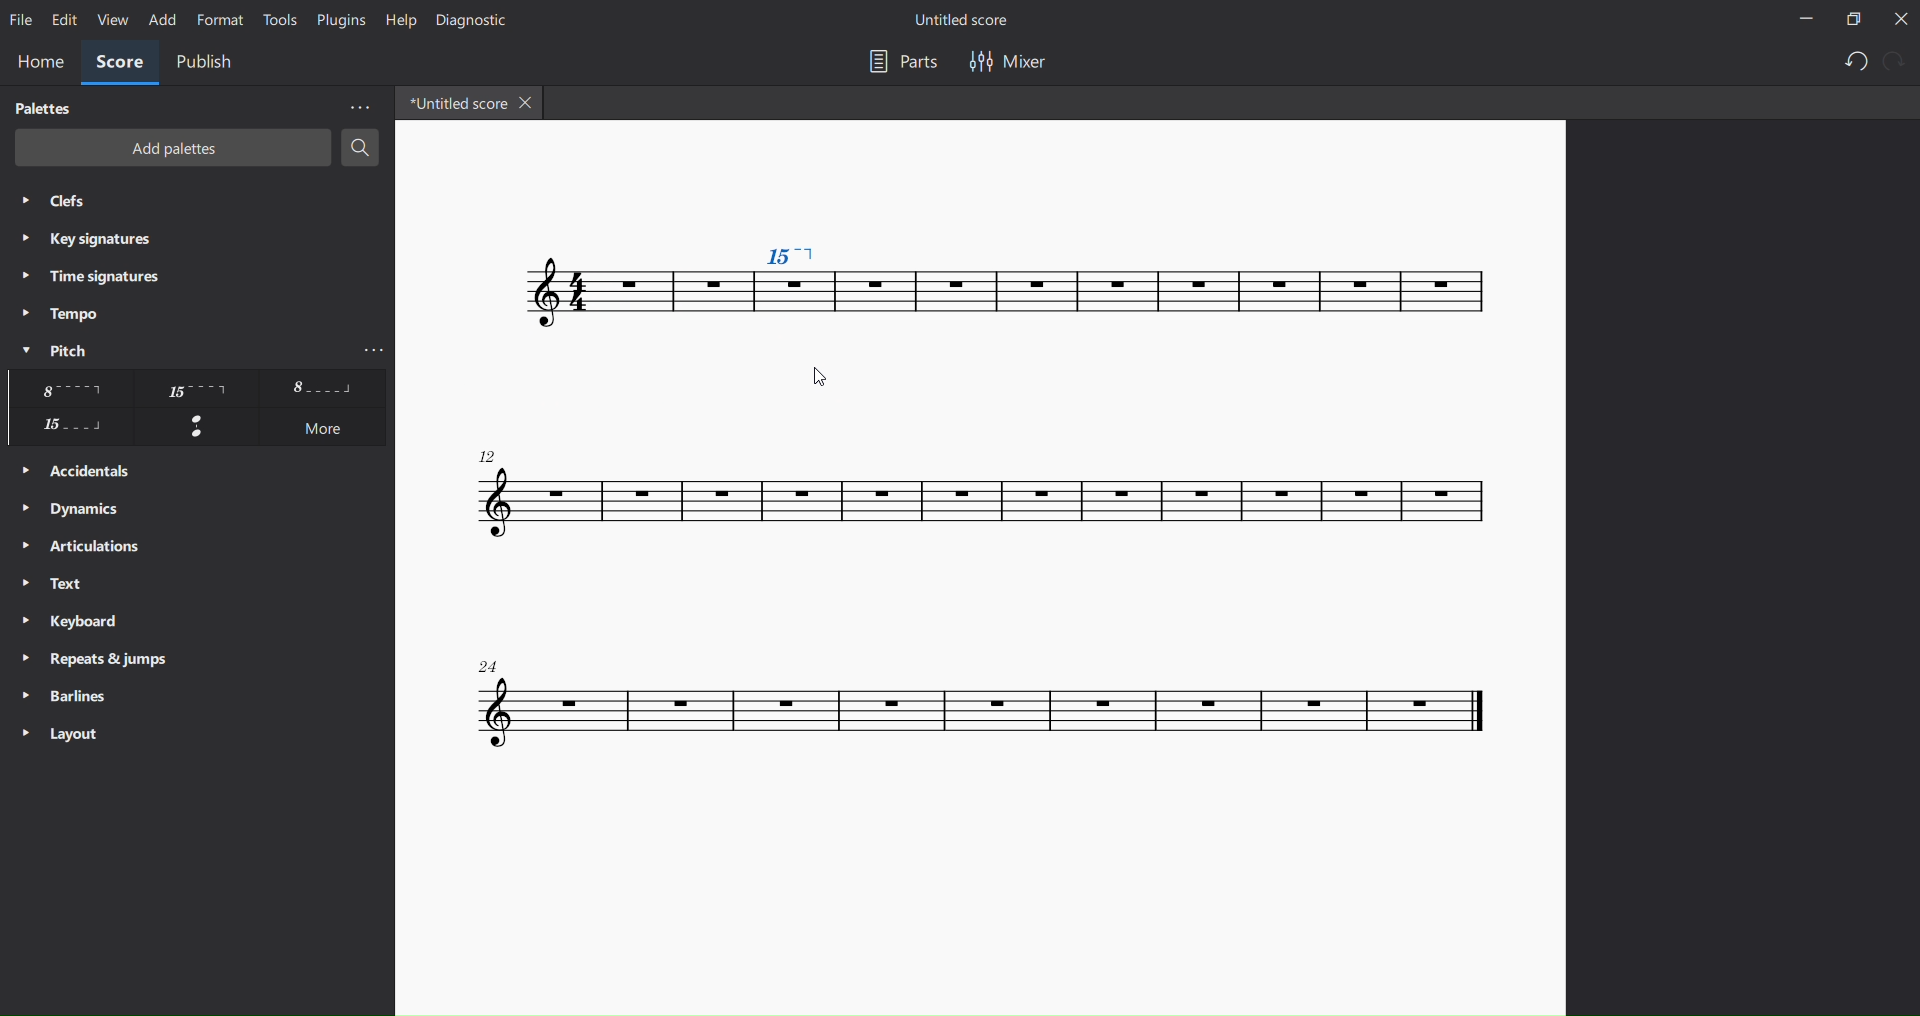 The width and height of the screenshot is (1920, 1016). What do you see at coordinates (982, 703) in the screenshot?
I see `score` at bounding box center [982, 703].